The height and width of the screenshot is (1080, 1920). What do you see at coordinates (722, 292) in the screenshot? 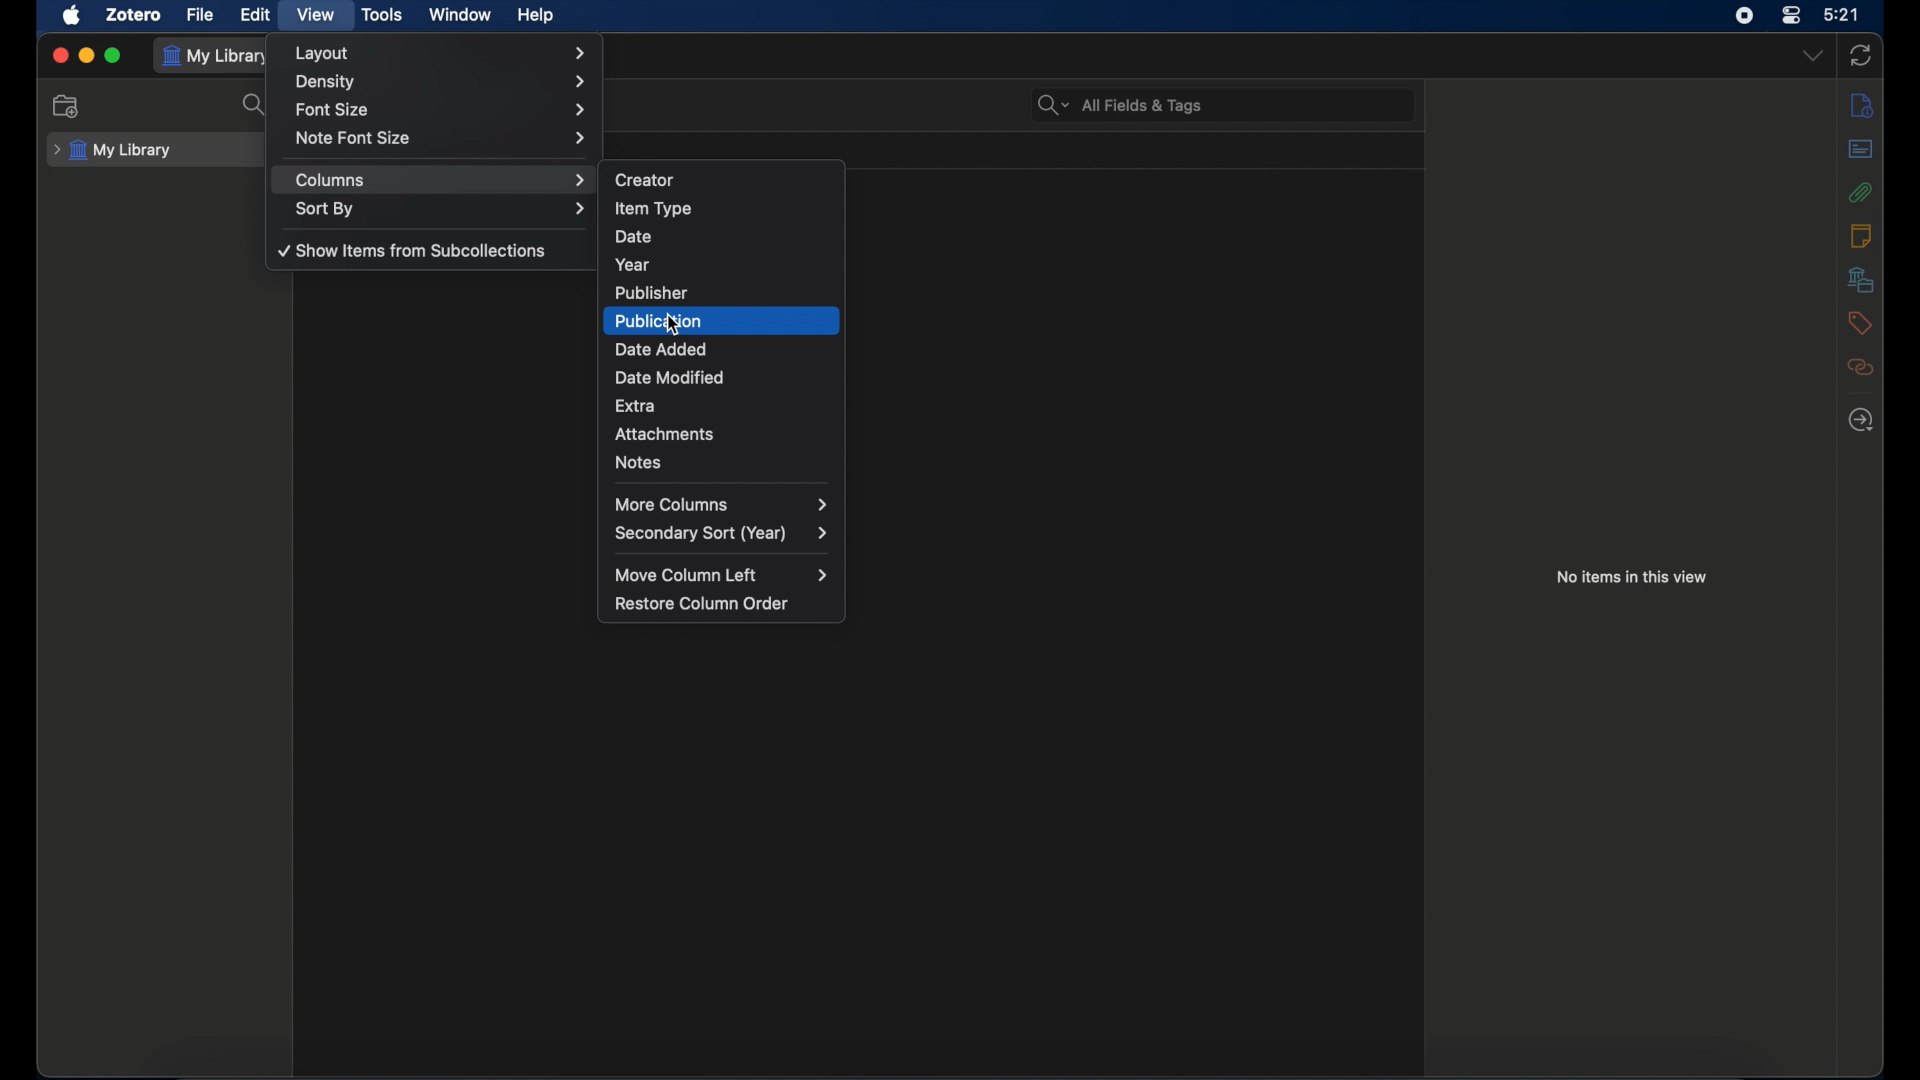
I see `publisher` at bounding box center [722, 292].